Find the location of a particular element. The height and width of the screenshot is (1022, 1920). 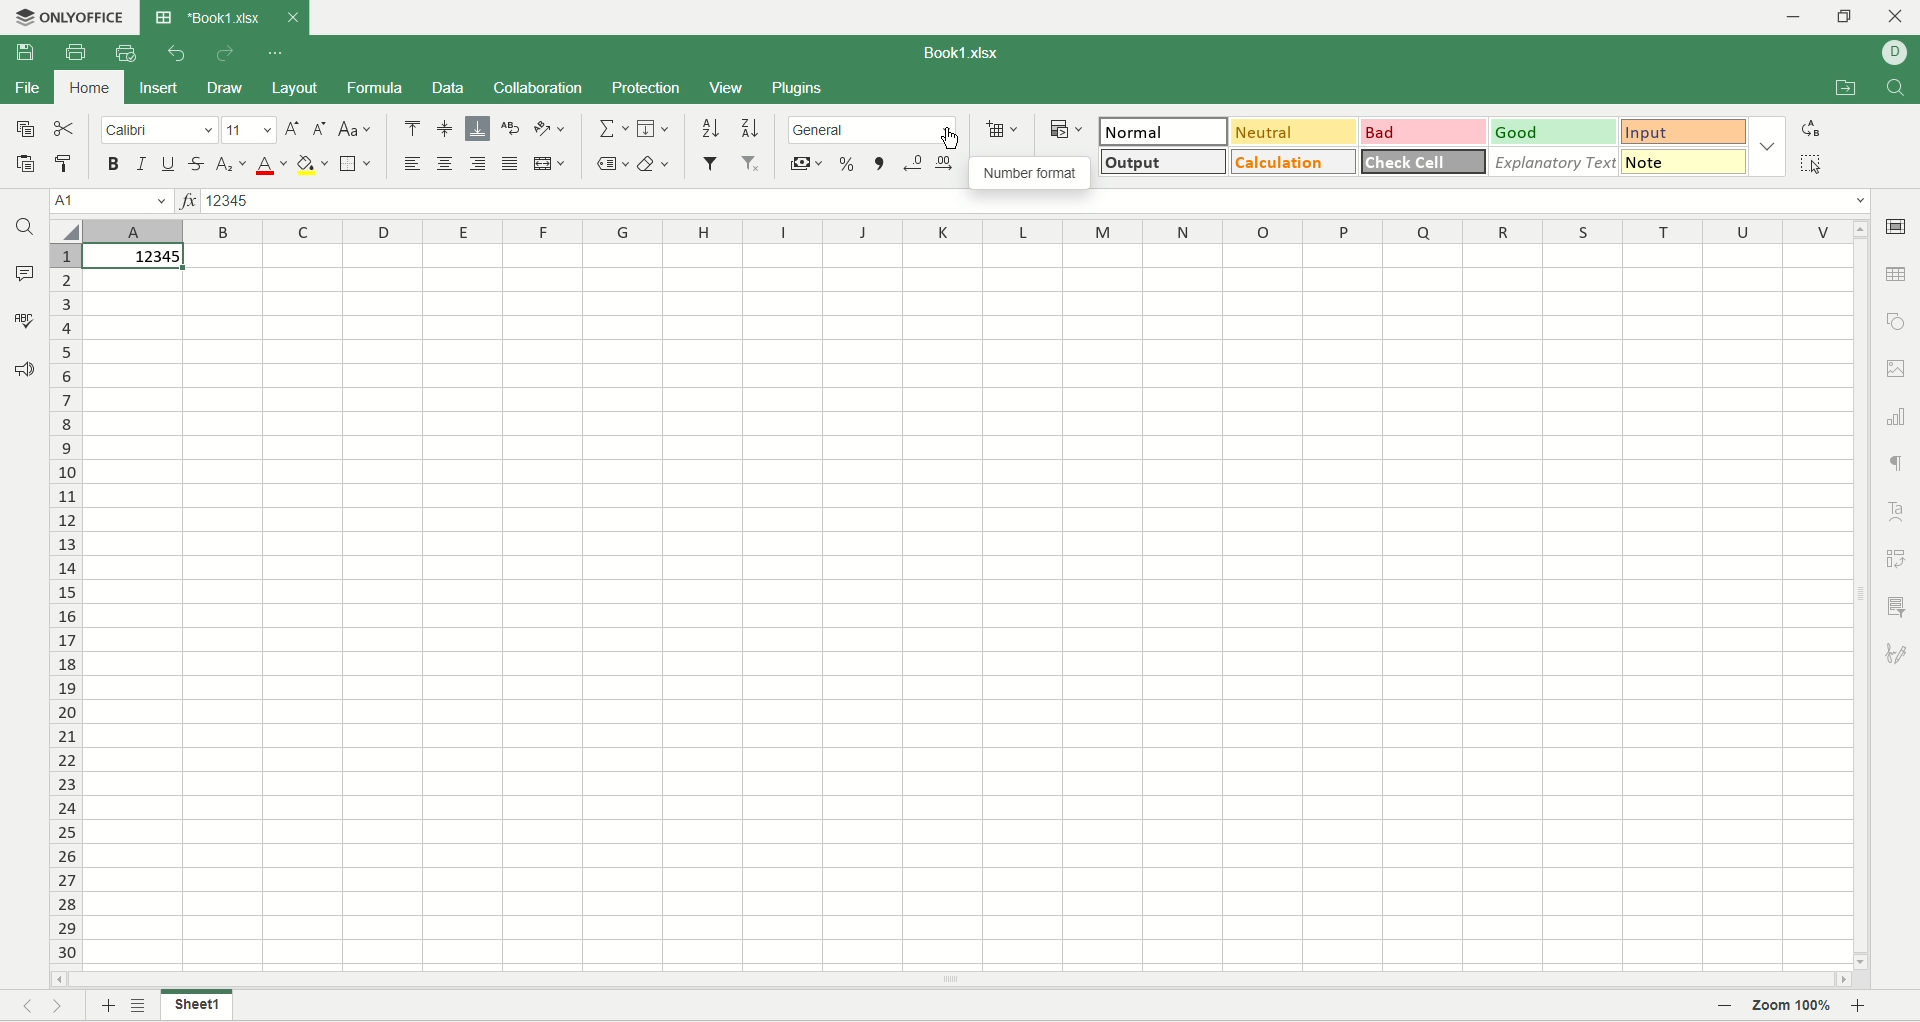

view is located at coordinates (731, 87).